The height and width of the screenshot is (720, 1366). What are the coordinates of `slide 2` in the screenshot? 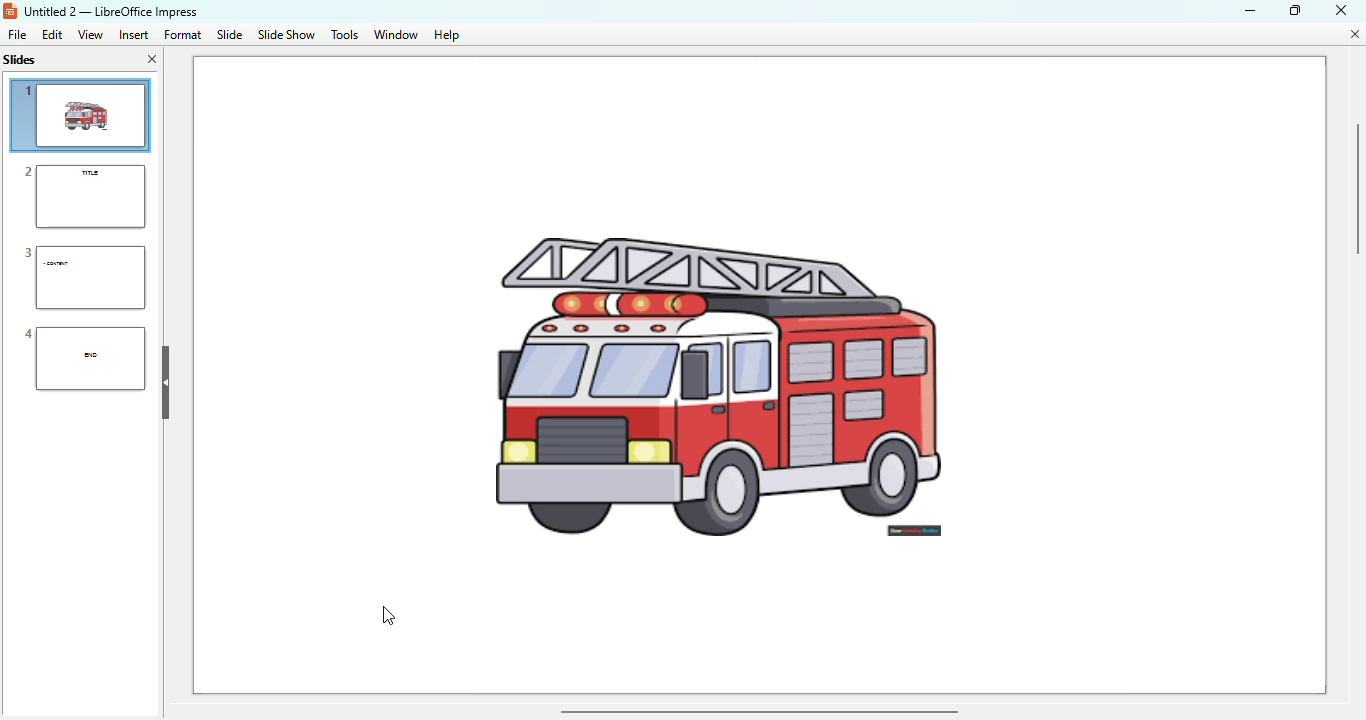 It's located at (83, 196).